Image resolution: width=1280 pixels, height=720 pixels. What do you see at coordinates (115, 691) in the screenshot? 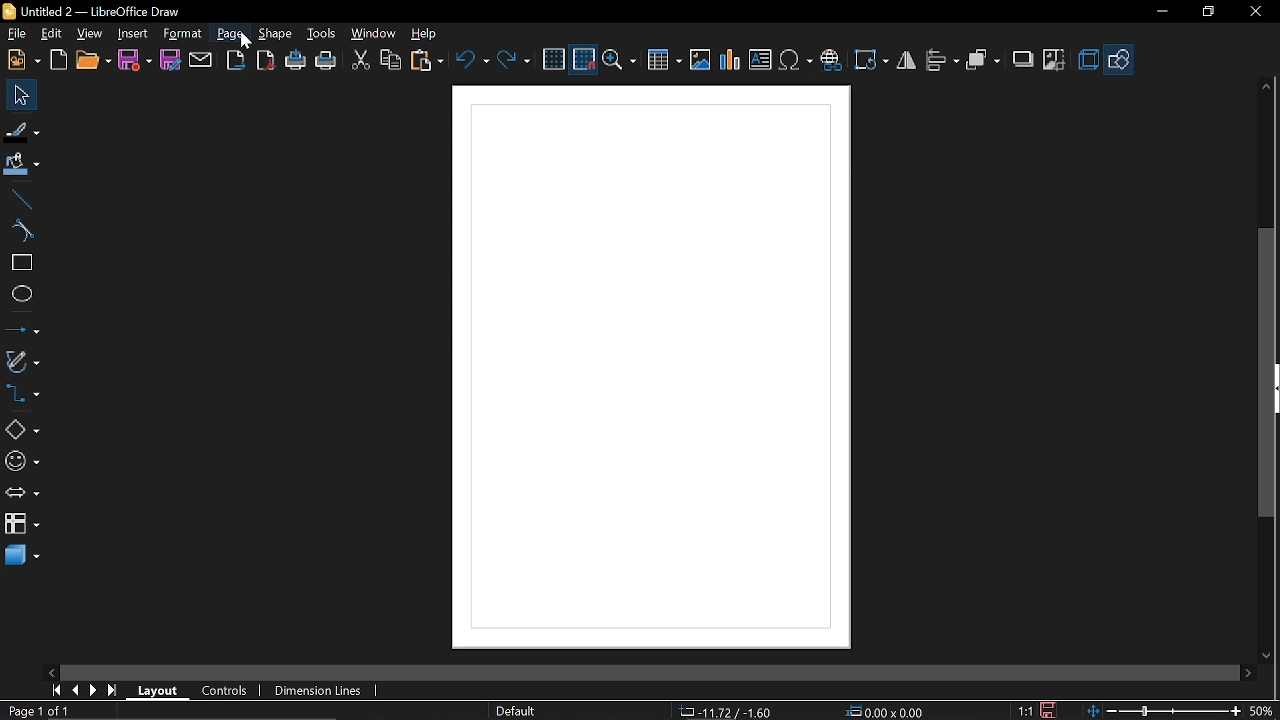
I see `Go to last page` at bounding box center [115, 691].